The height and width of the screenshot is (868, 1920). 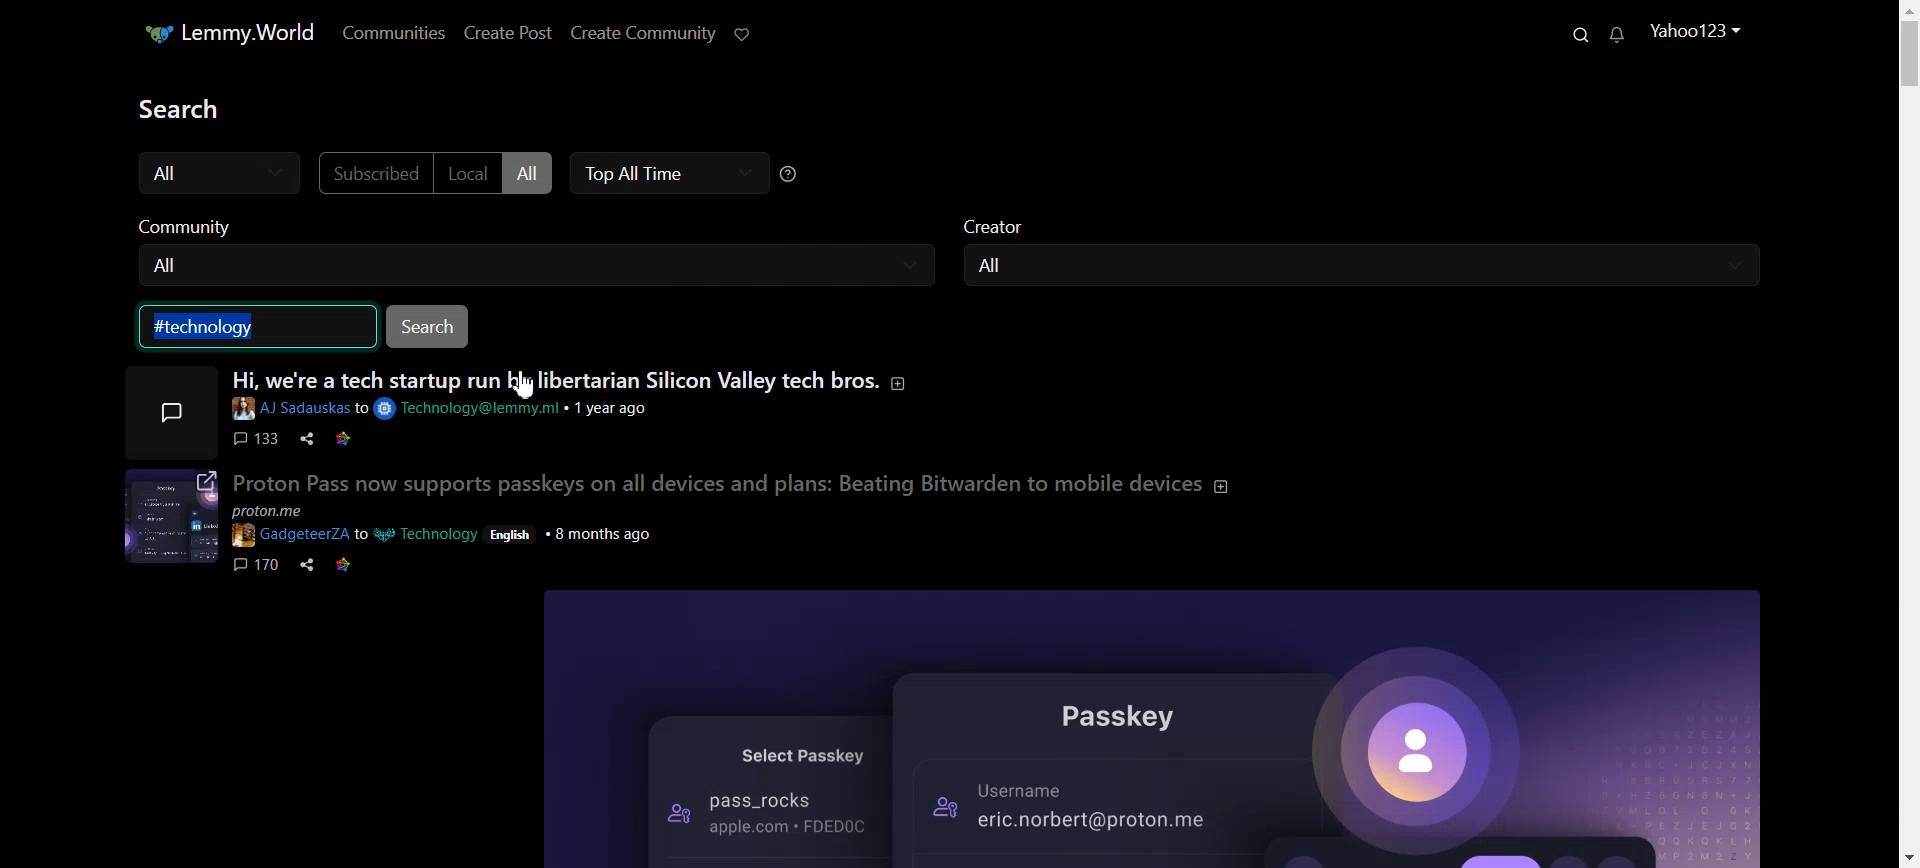 What do you see at coordinates (230, 33) in the screenshot?
I see `Home page` at bounding box center [230, 33].